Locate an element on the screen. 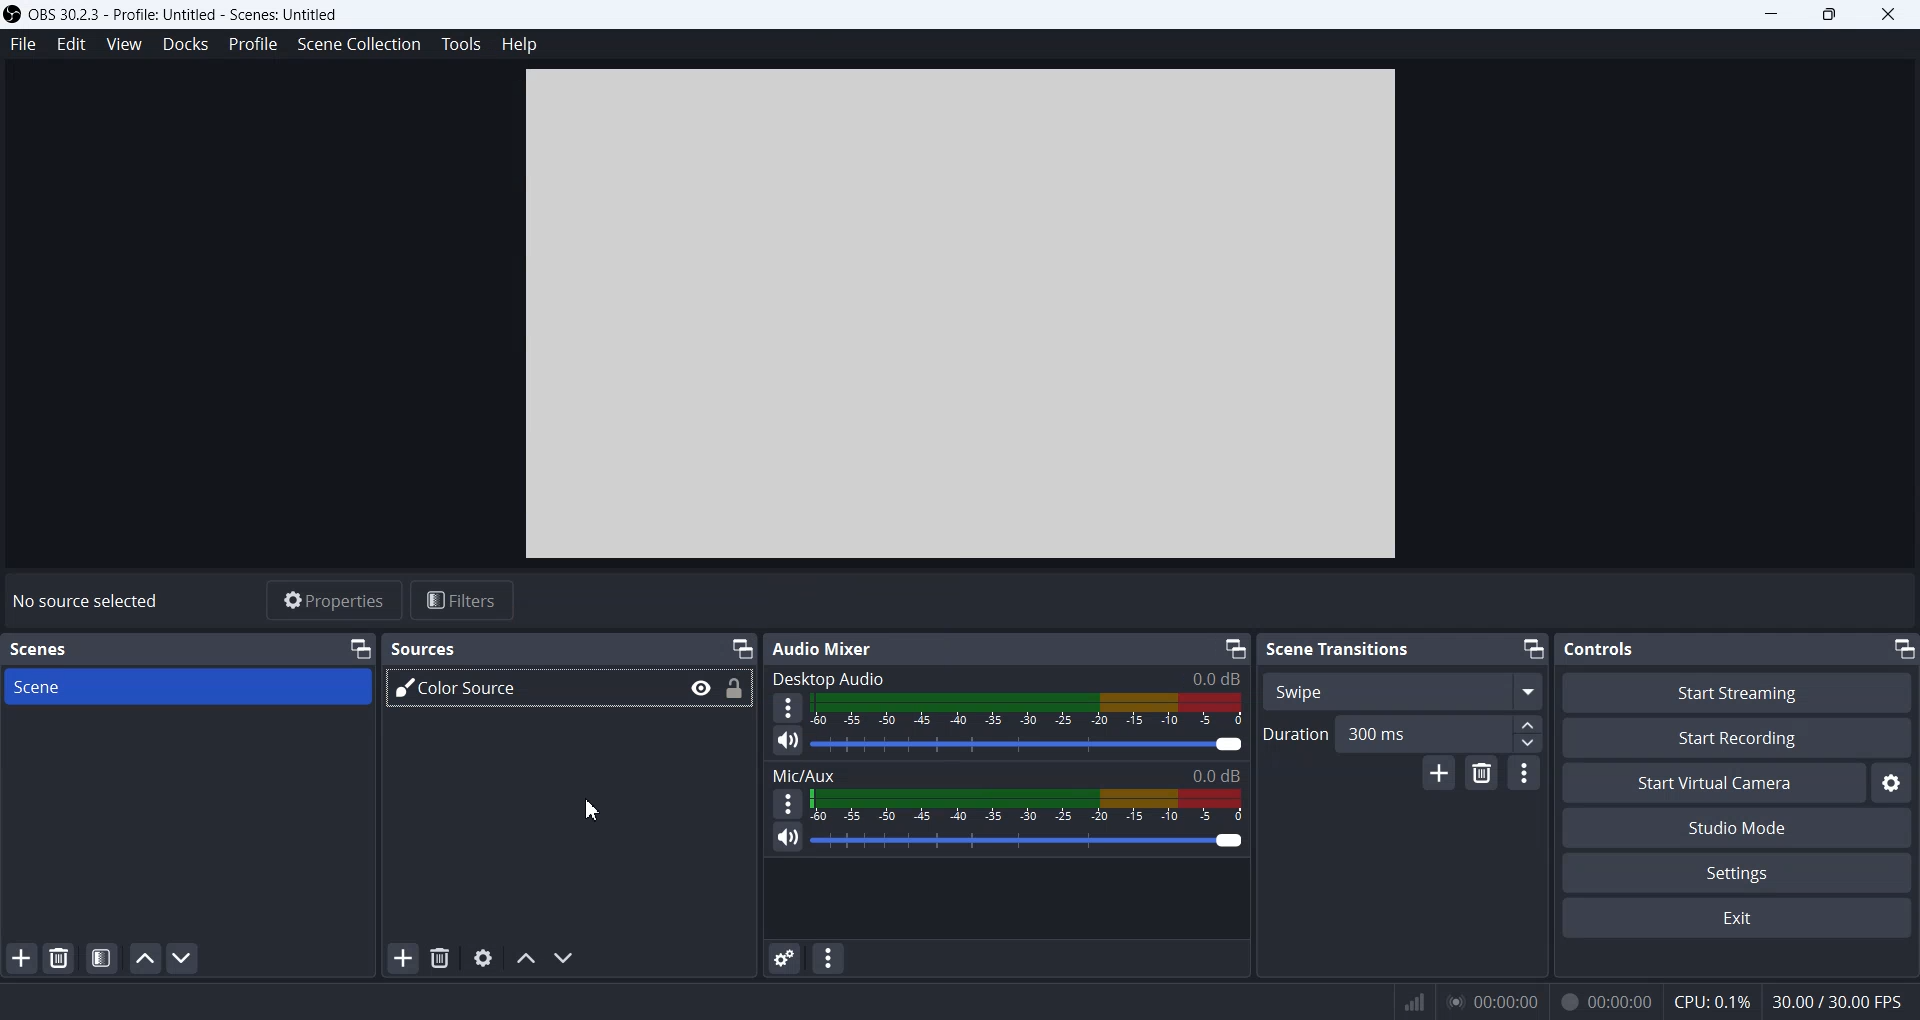  Minimize is located at coordinates (1773, 15).